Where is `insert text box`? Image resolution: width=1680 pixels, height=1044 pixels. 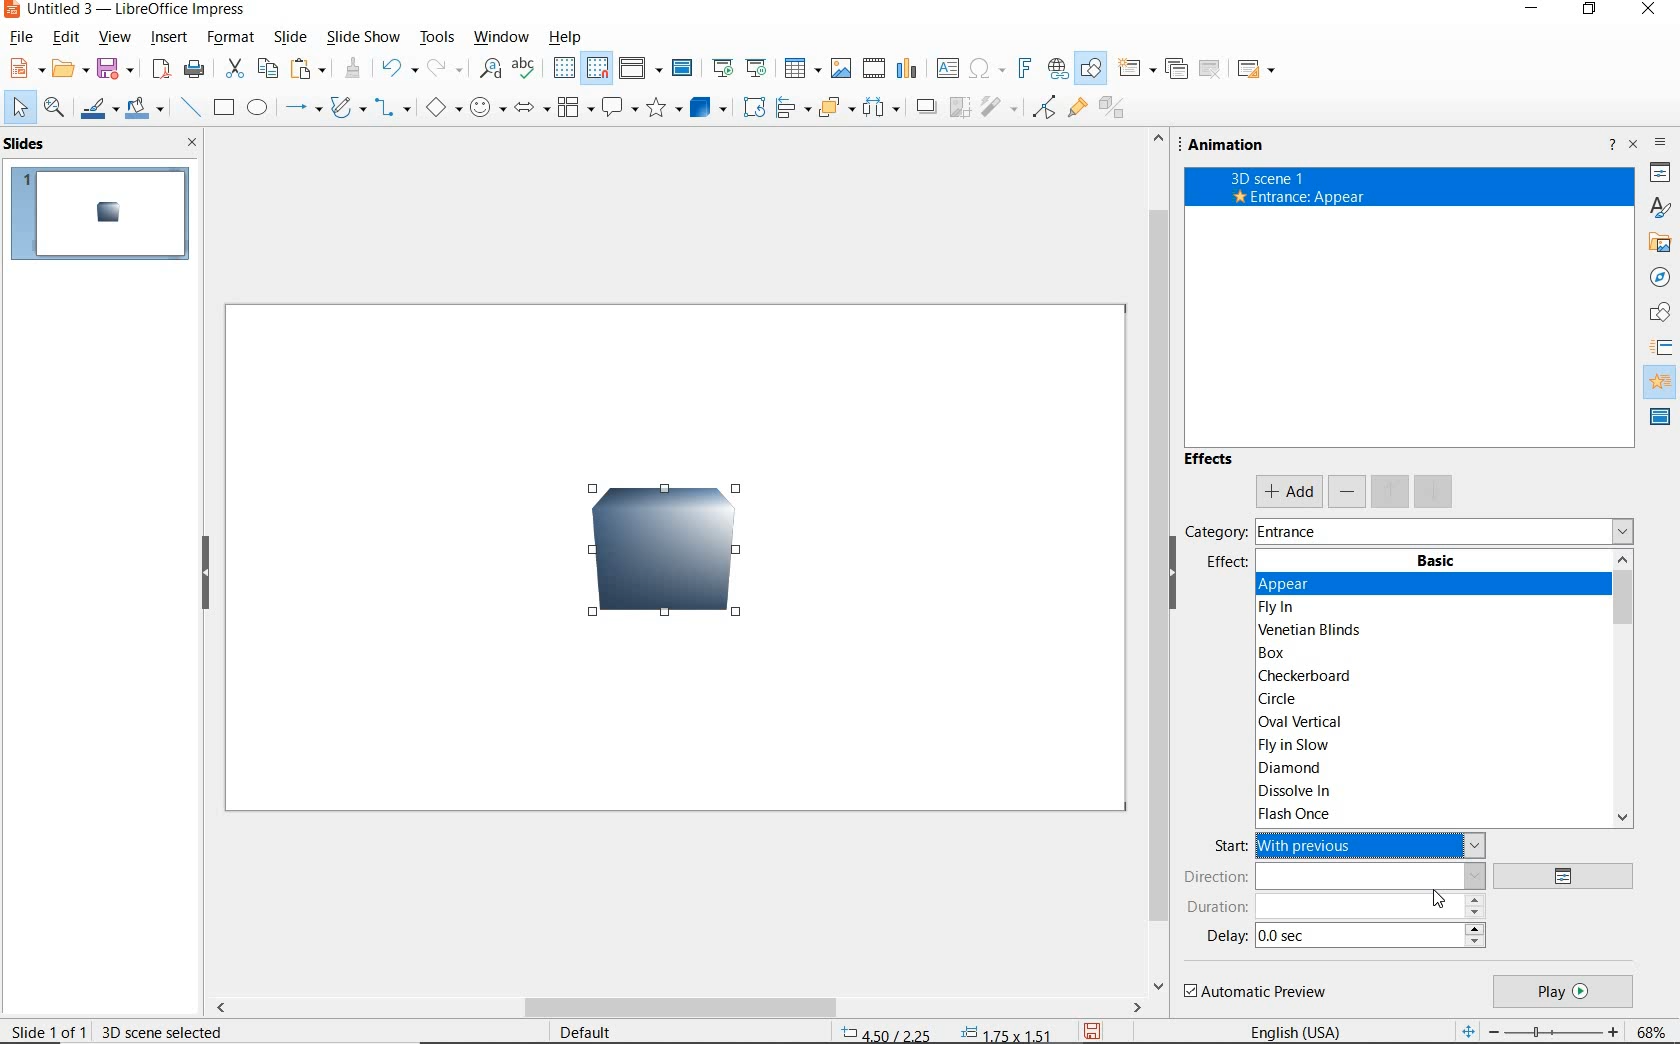 insert text box is located at coordinates (946, 68).